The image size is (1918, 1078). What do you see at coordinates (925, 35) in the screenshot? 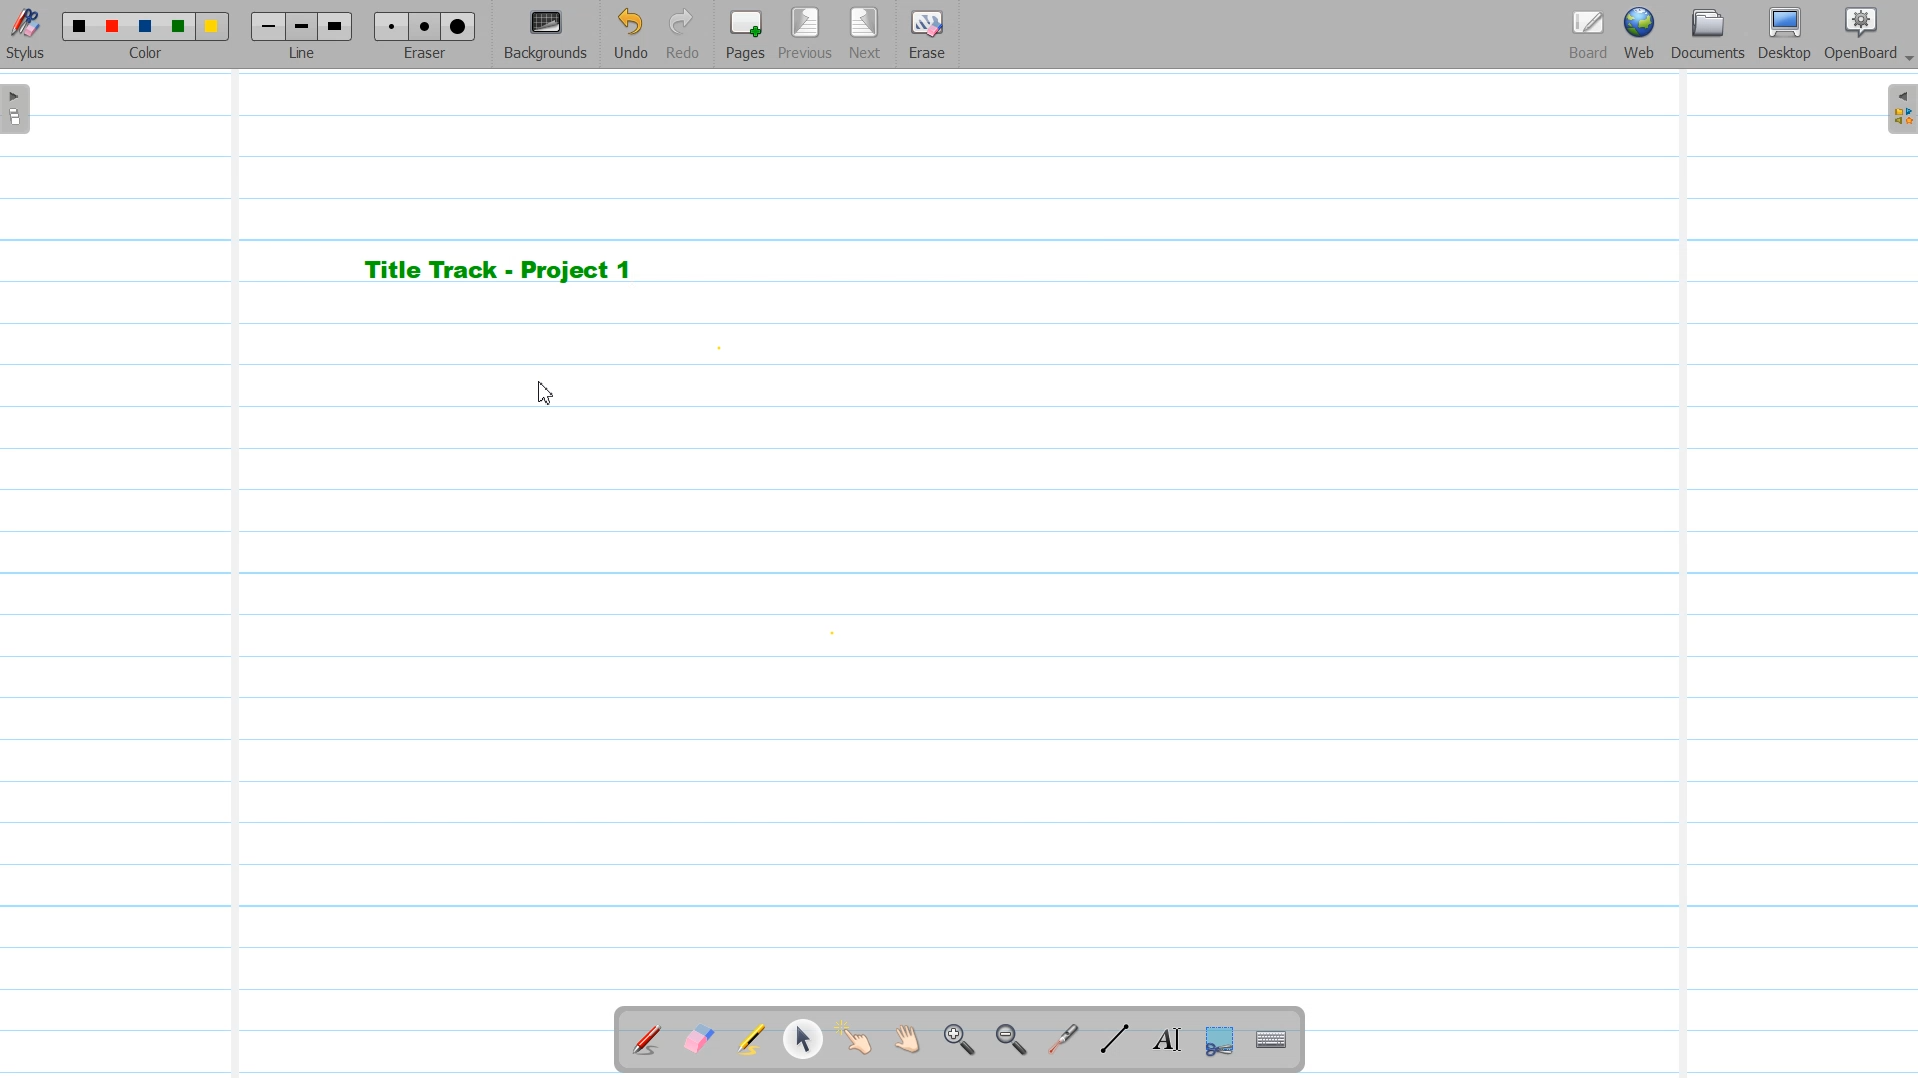
I see `Erase` at bounding box center [925, 35].